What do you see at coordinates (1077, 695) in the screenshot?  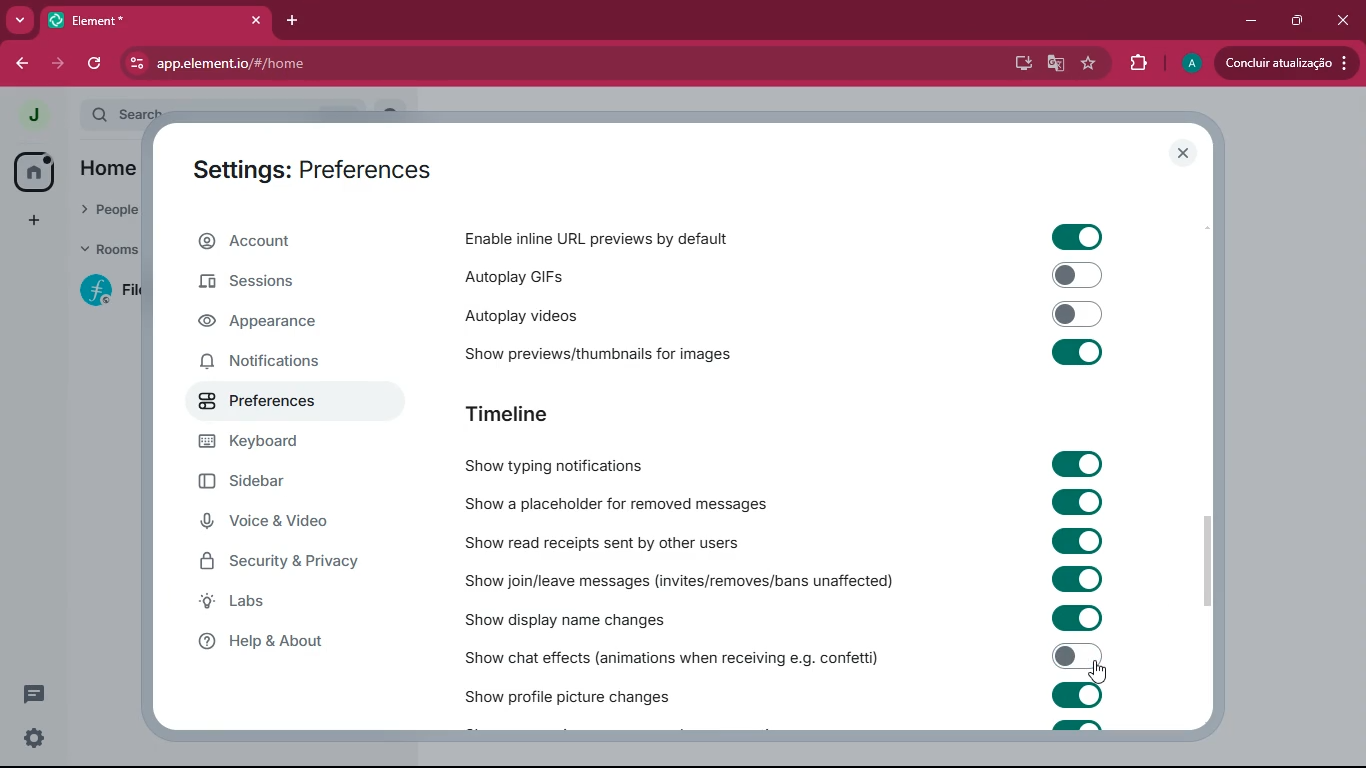 I see `toggle on/off` at bounding box center [1077, 695].